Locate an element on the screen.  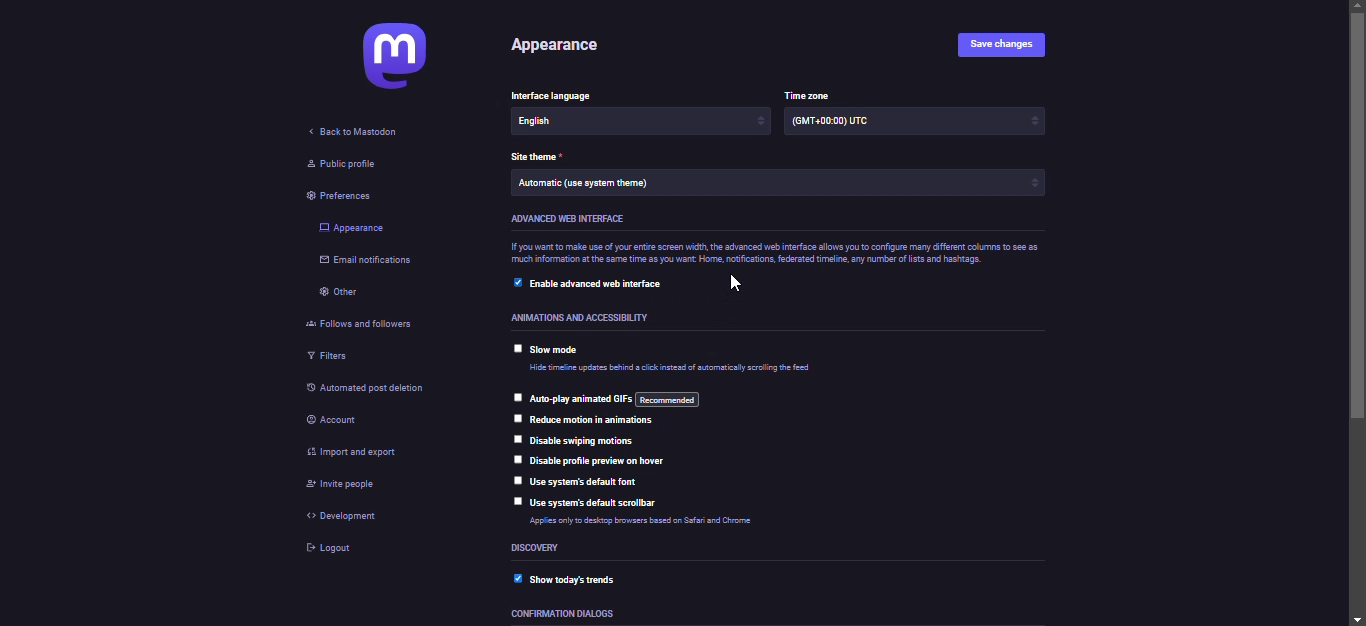
reduce motions in animations is located at coordinates (597, 421).